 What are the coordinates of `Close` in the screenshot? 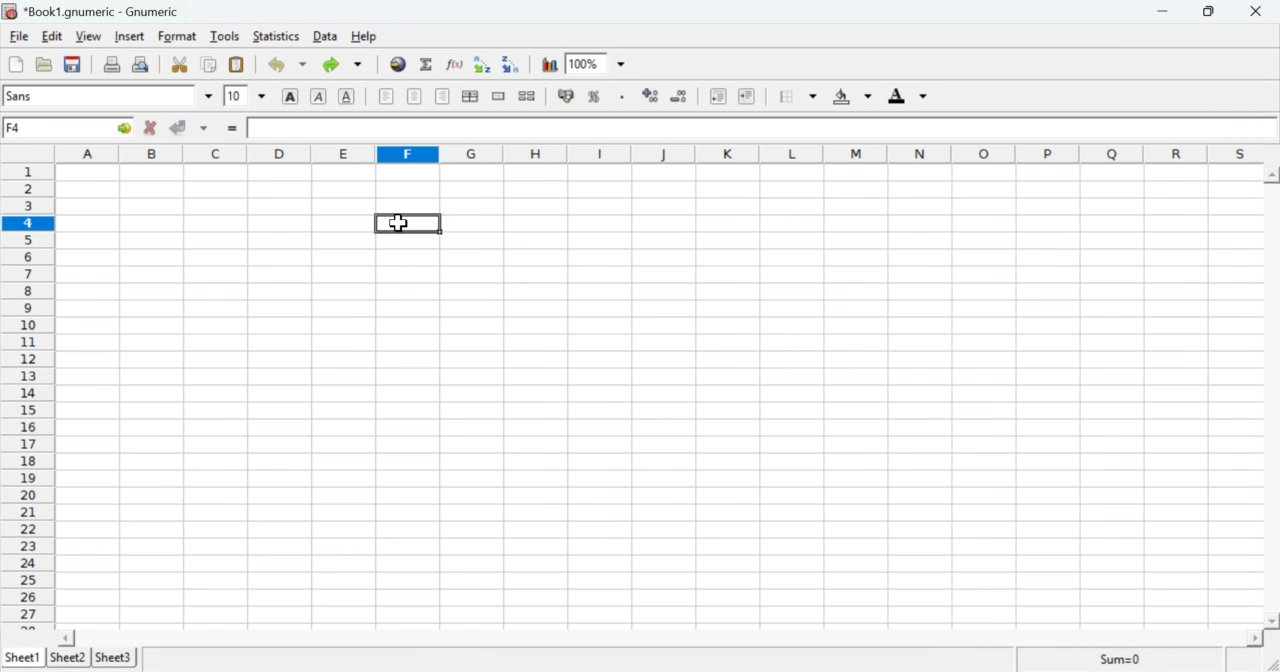 It's located at (1257, 12).